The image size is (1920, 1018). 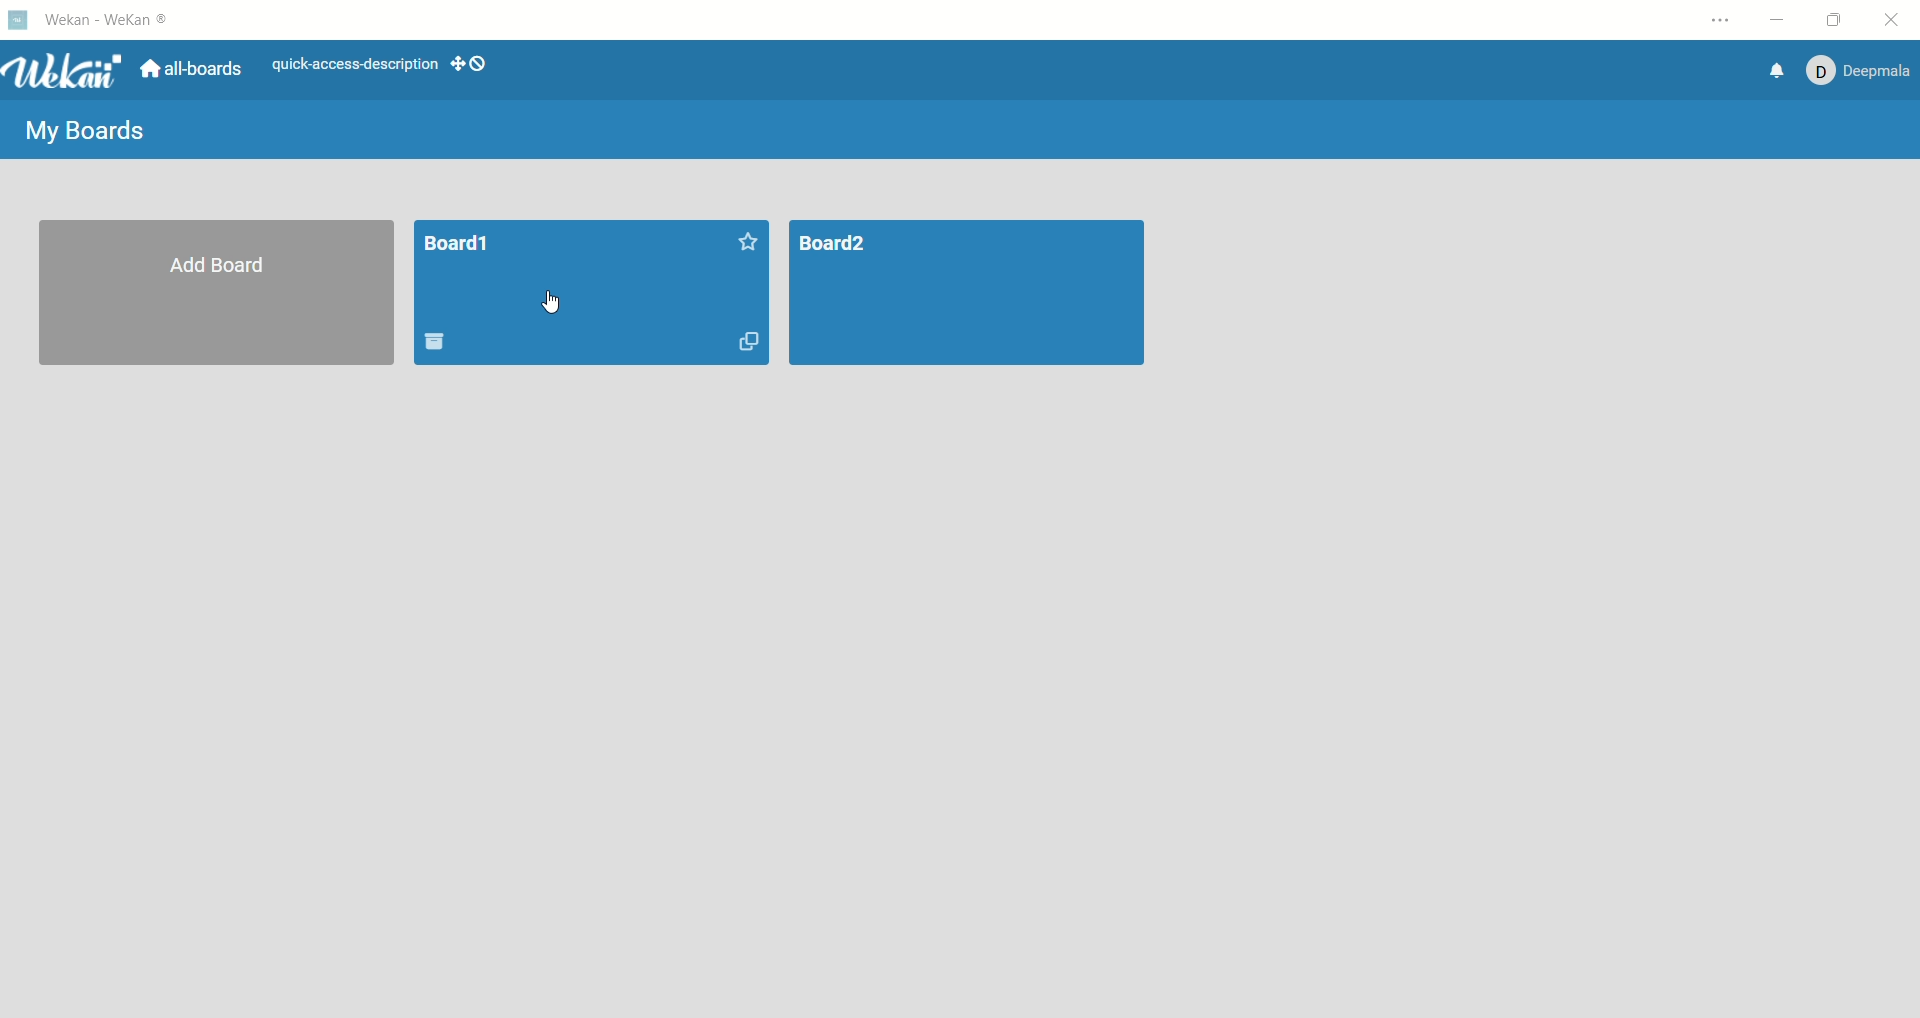 I want to click on account, so click(x=1860, y=71).